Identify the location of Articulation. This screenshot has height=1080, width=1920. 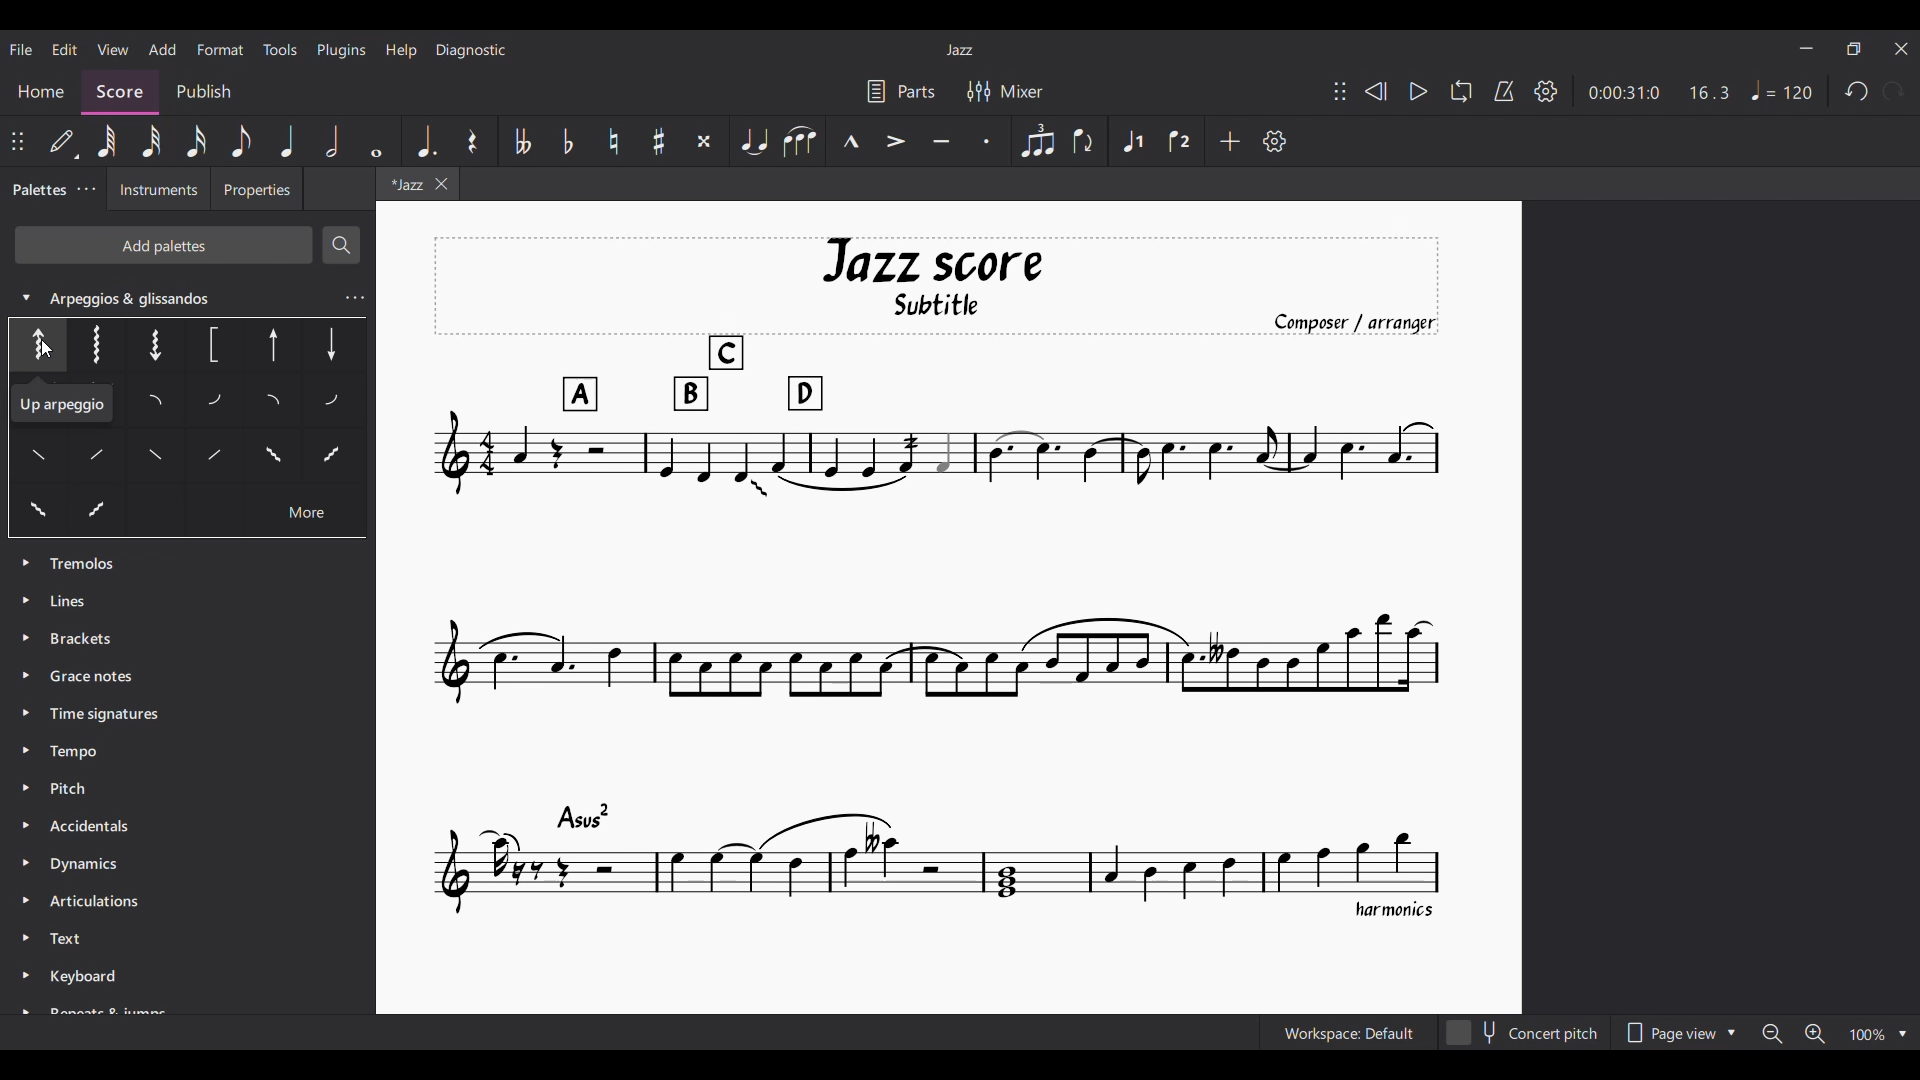
(100, 904).